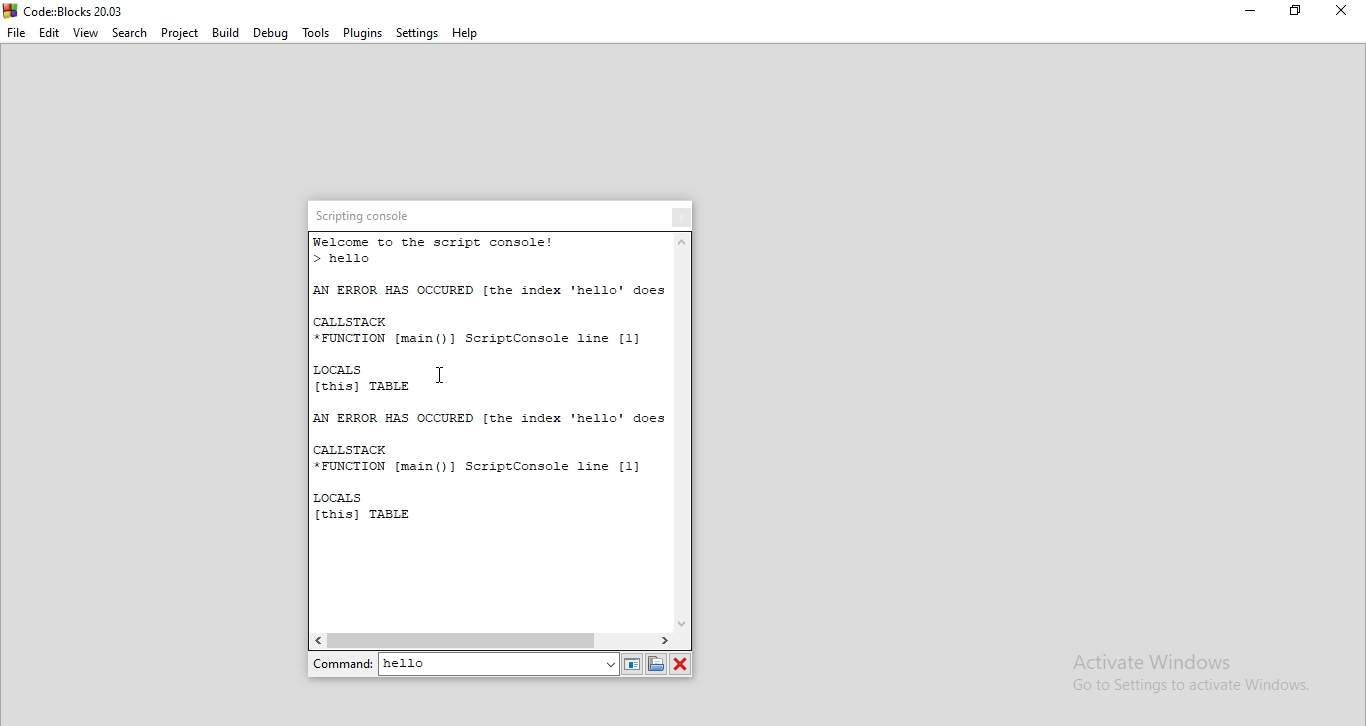 This screenshot has height=726, width=1366. What do you see at coordinates (73, 10) in the screenshot?
I see `logo` at bounding box center [73, 10].